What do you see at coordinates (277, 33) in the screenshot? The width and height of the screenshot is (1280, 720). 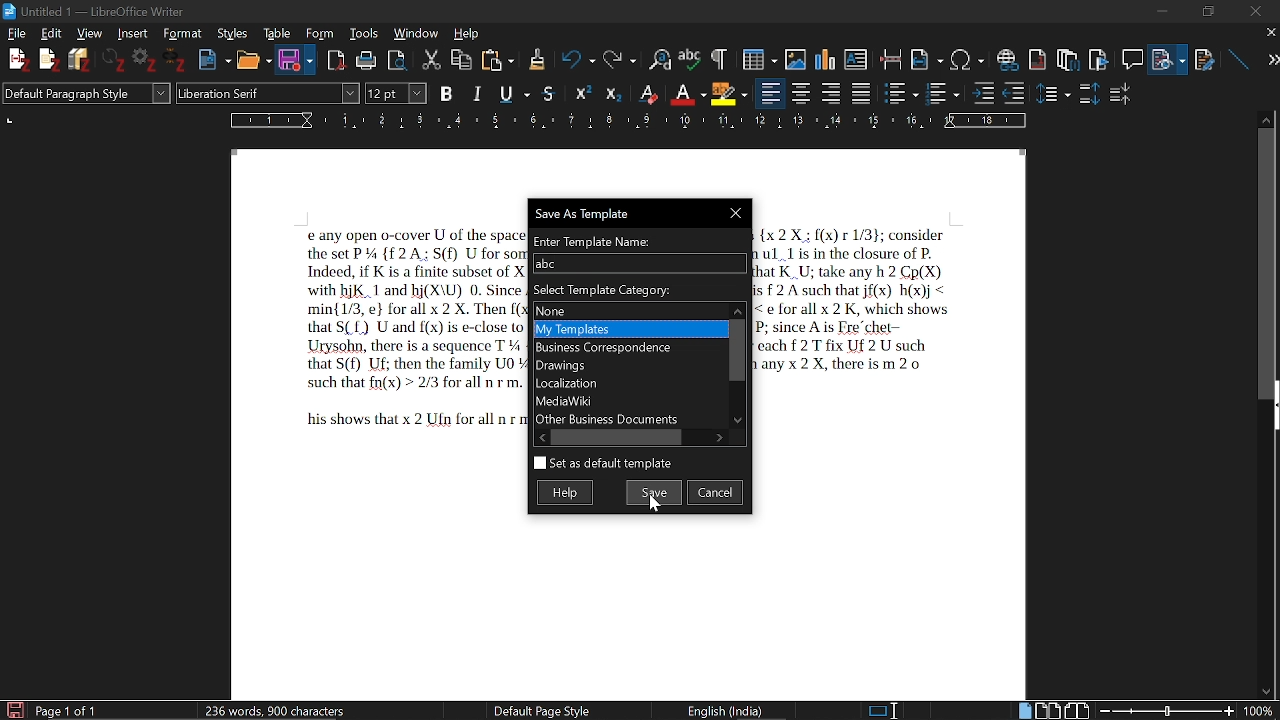 I see `Table` at bounding box center [277, 33].